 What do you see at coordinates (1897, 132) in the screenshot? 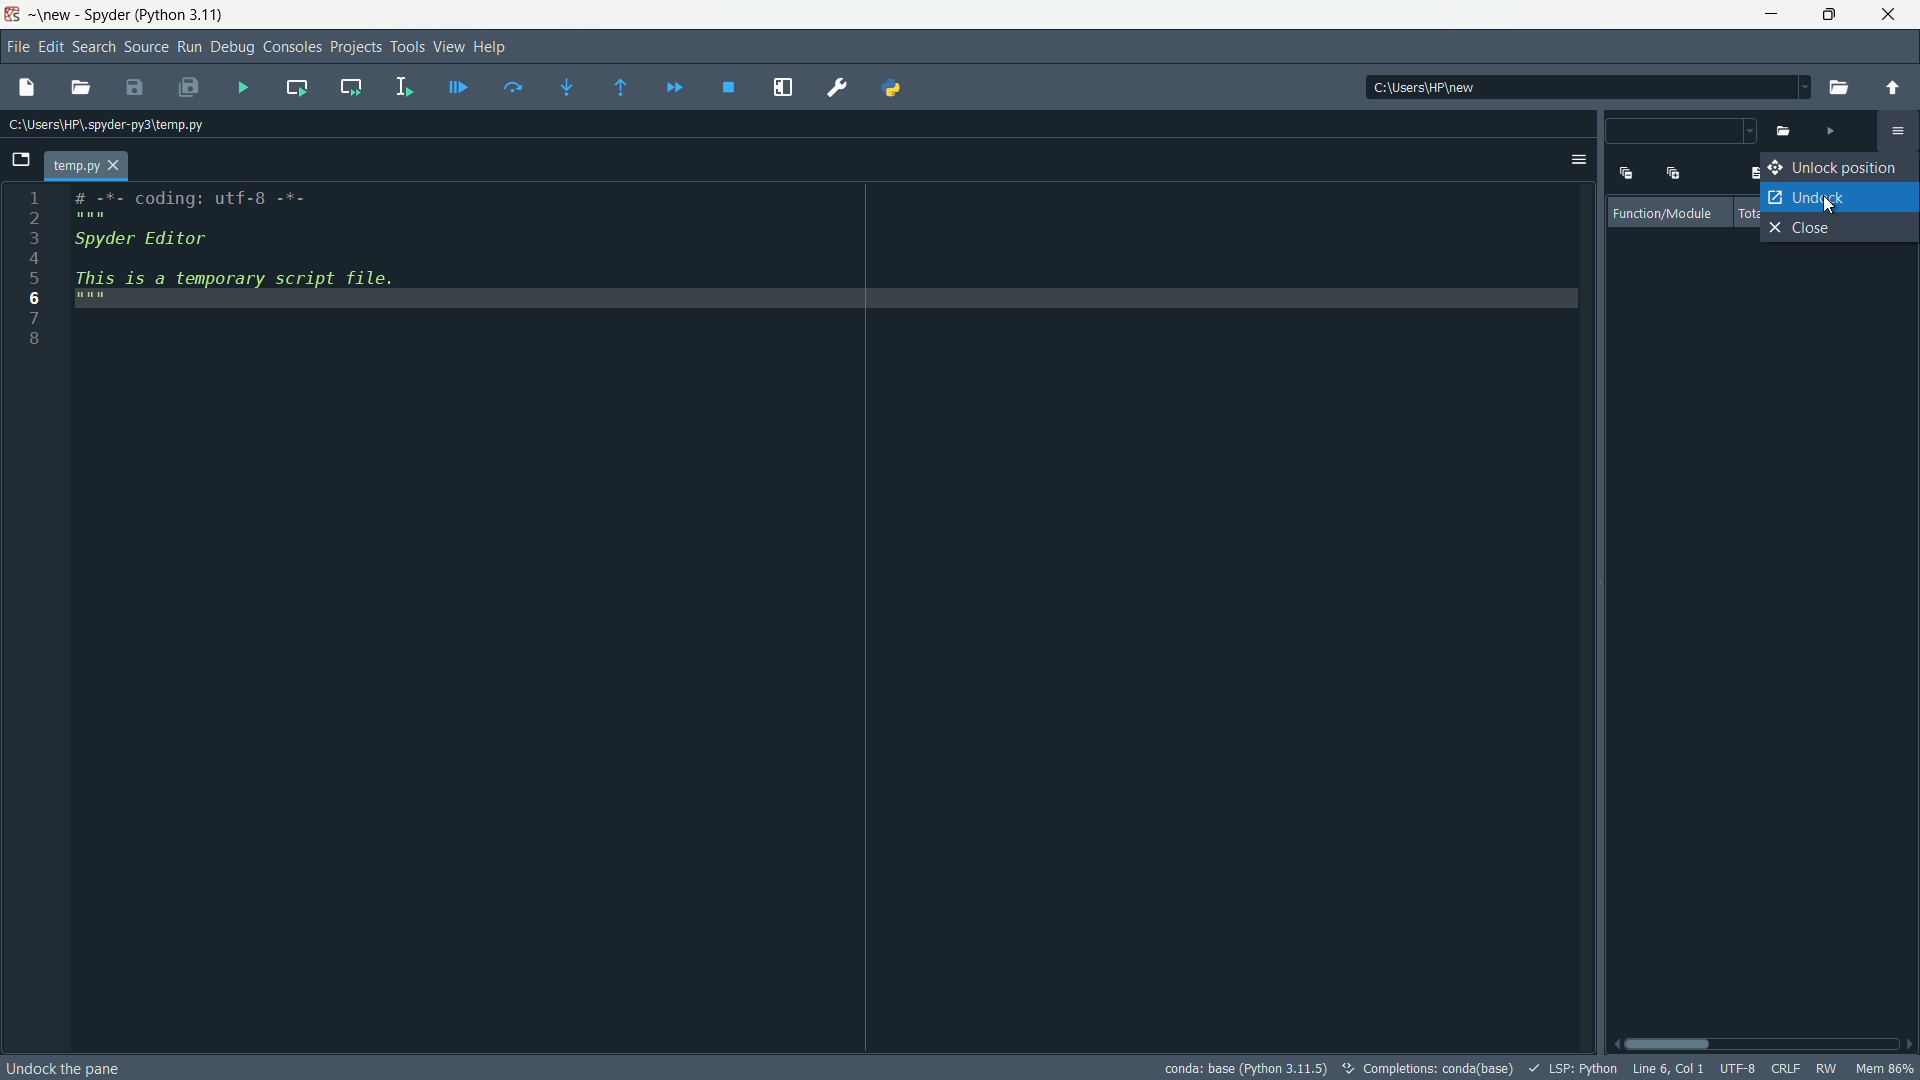
I see `profiler pane settings` at bounding box center [1897, 132].